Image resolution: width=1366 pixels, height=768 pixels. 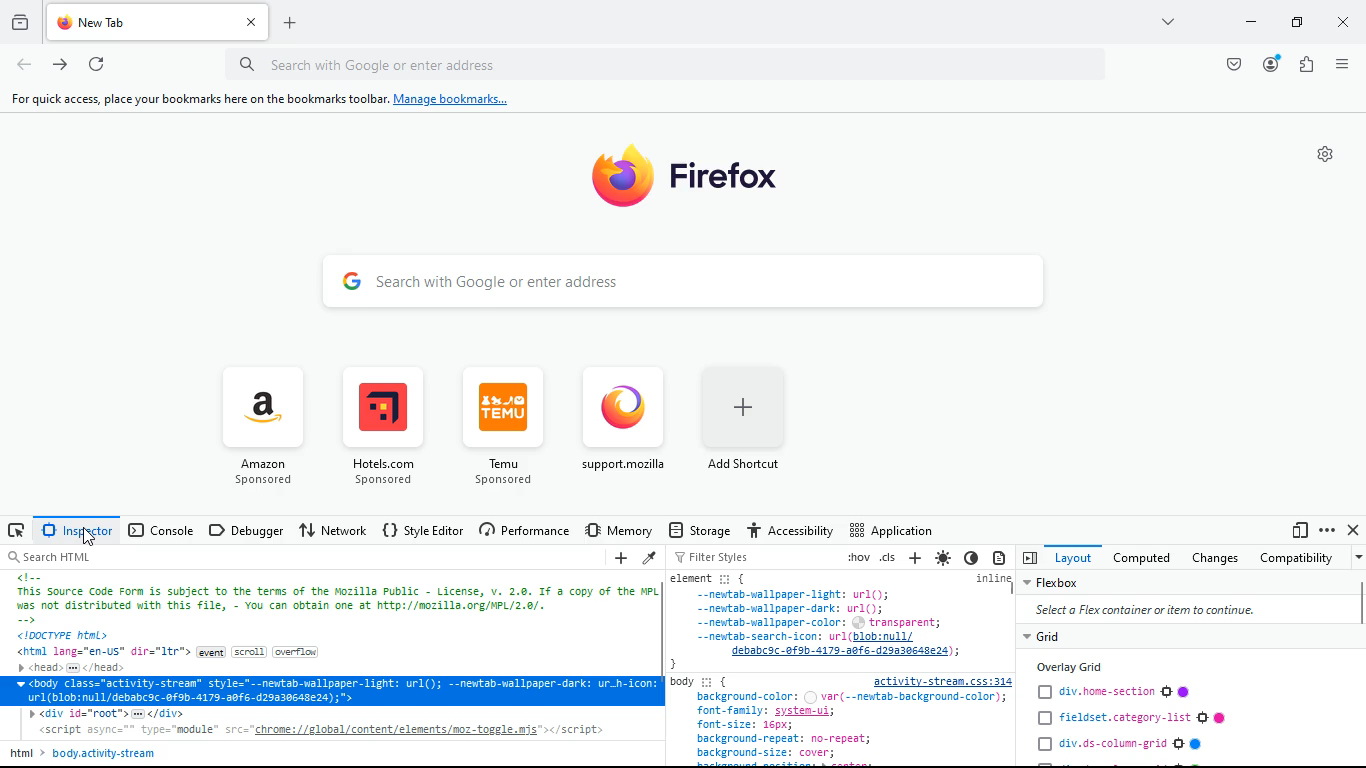 What do you see at coordinates (857, 558) in the screenshot?
I see `hov` at bounding box center [857, 558].